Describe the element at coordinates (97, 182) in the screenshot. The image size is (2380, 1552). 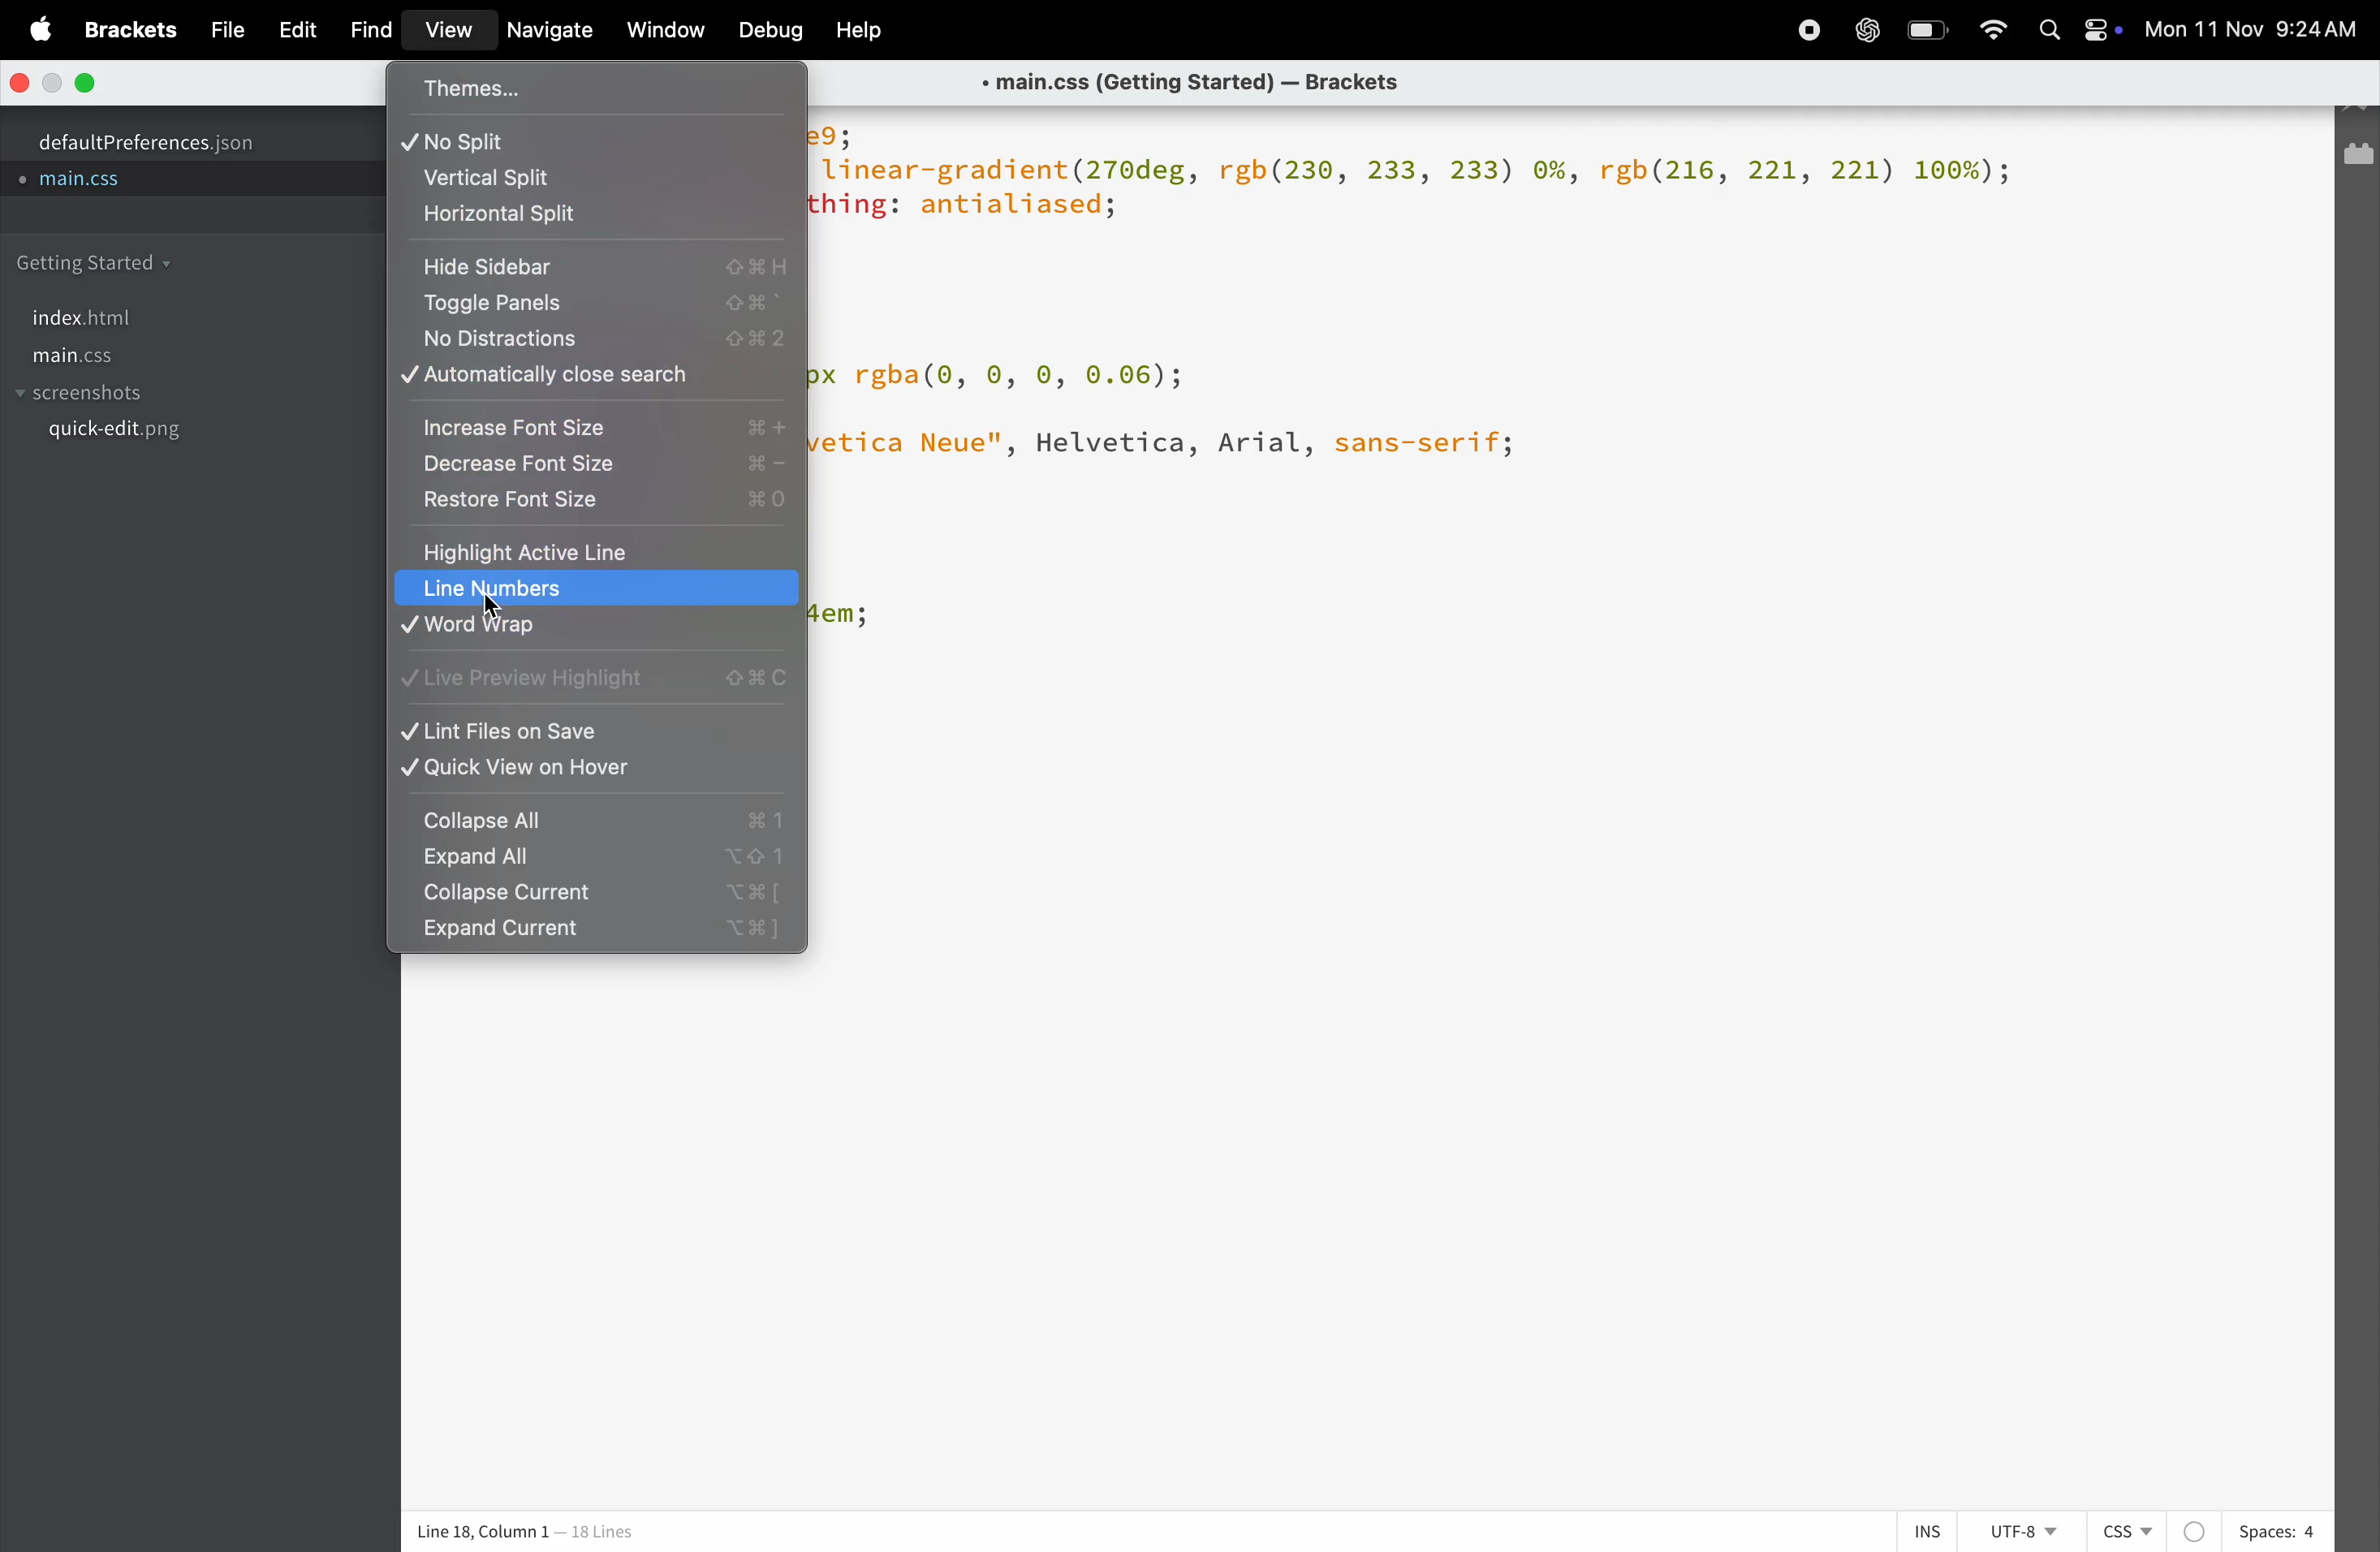
I see `main.css` at that location.